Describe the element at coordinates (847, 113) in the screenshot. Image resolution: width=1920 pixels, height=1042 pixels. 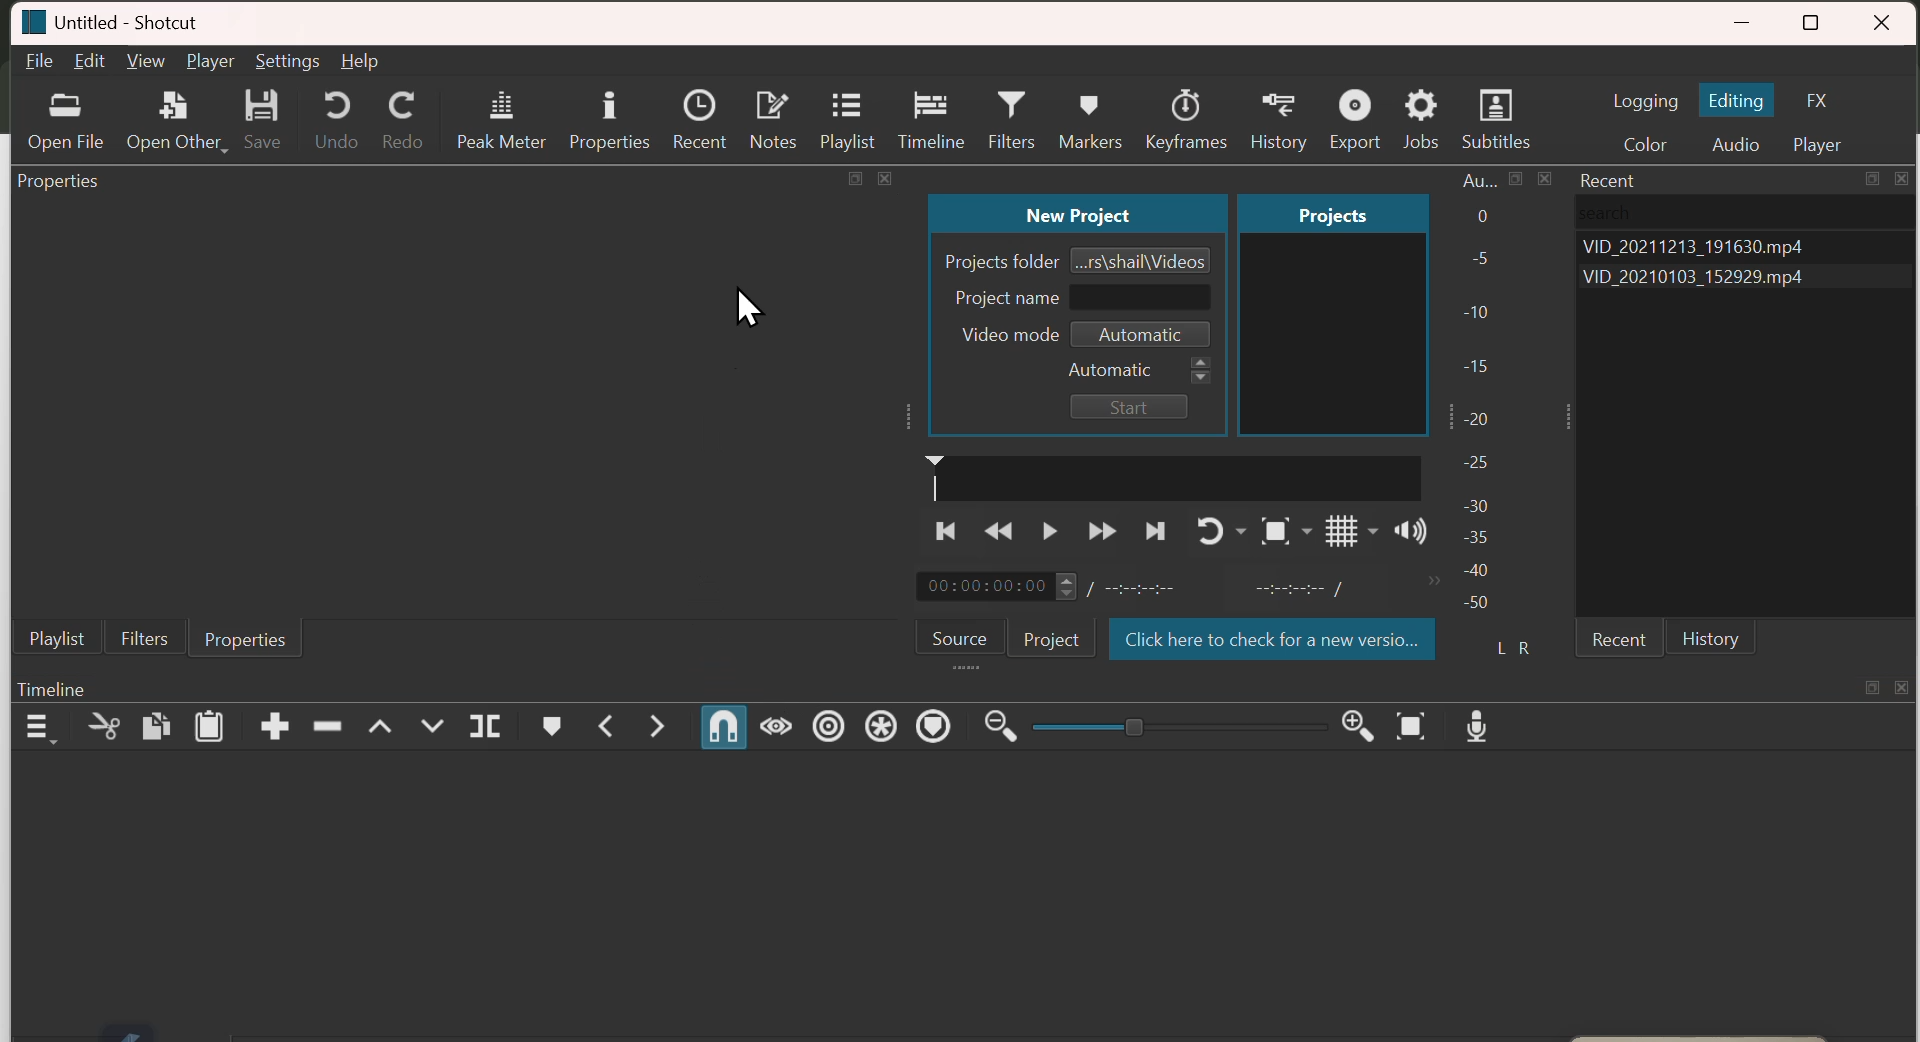
I see `Playlist` at that location.